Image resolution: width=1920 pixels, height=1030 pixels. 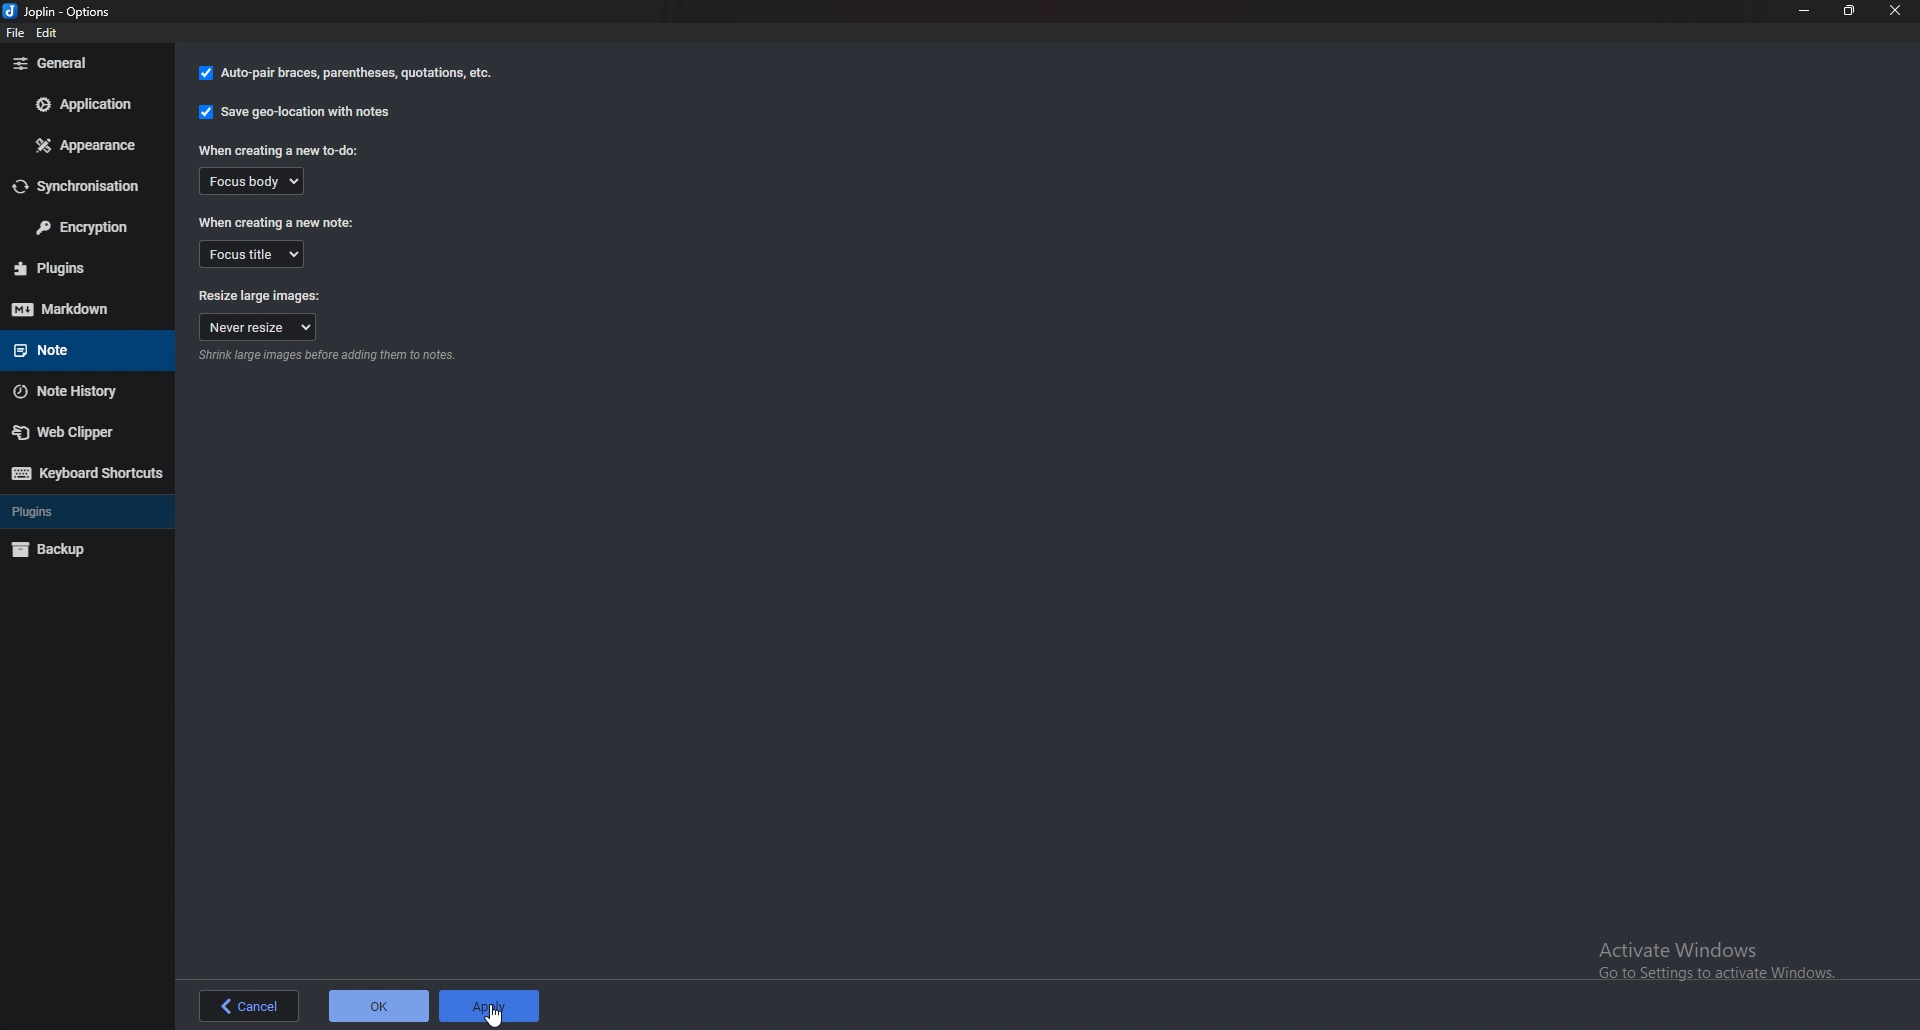 What do you see at coordinates (87, 228) in the screenshot?
I see `Encryption` at bounding box center [87, 228].